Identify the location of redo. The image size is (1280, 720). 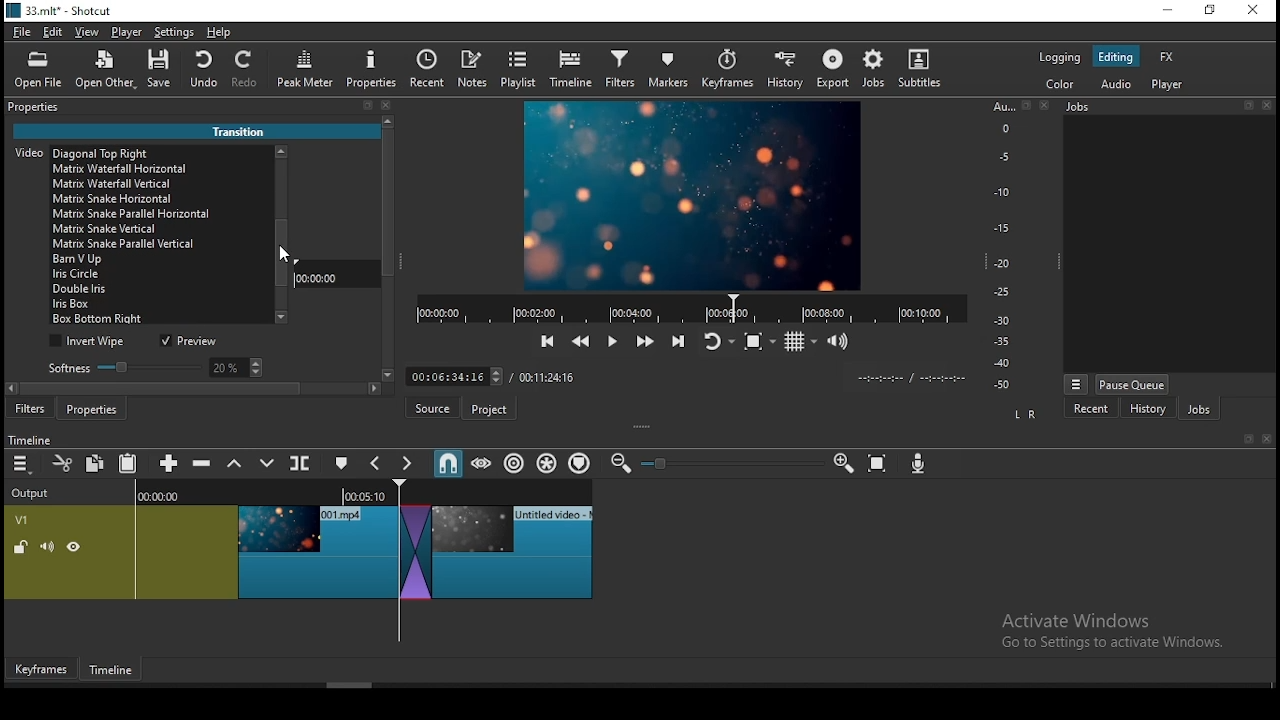
(248, 72).